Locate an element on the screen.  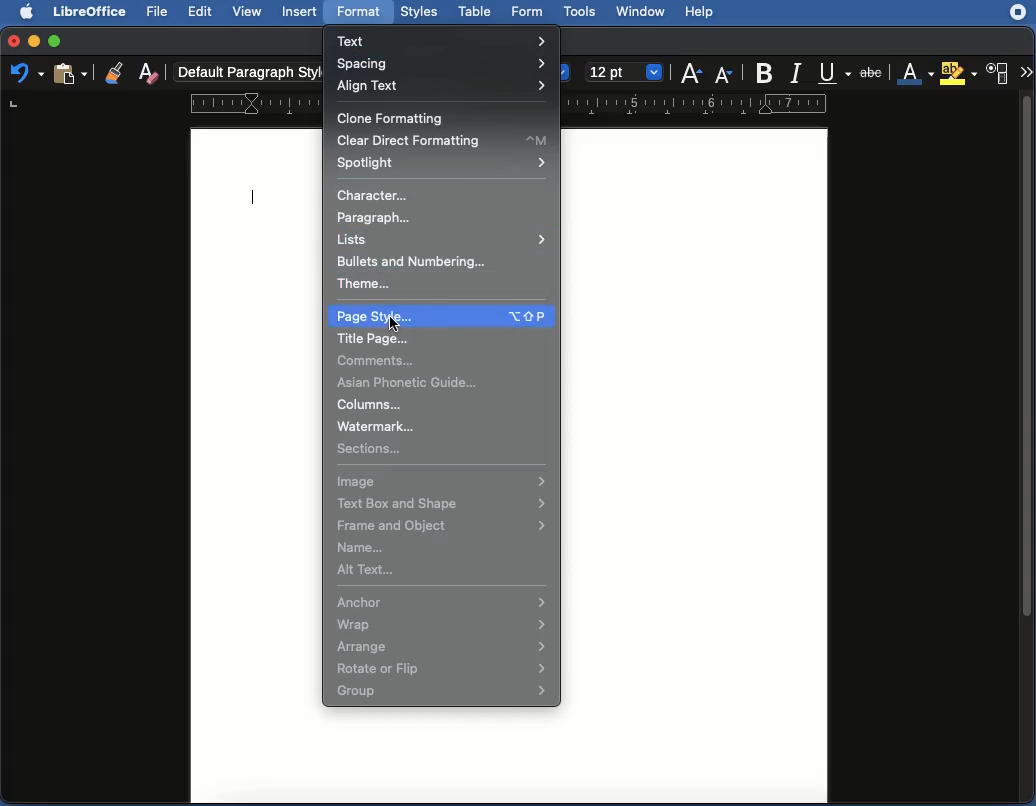
Undo is located at coordinates (25, 75).